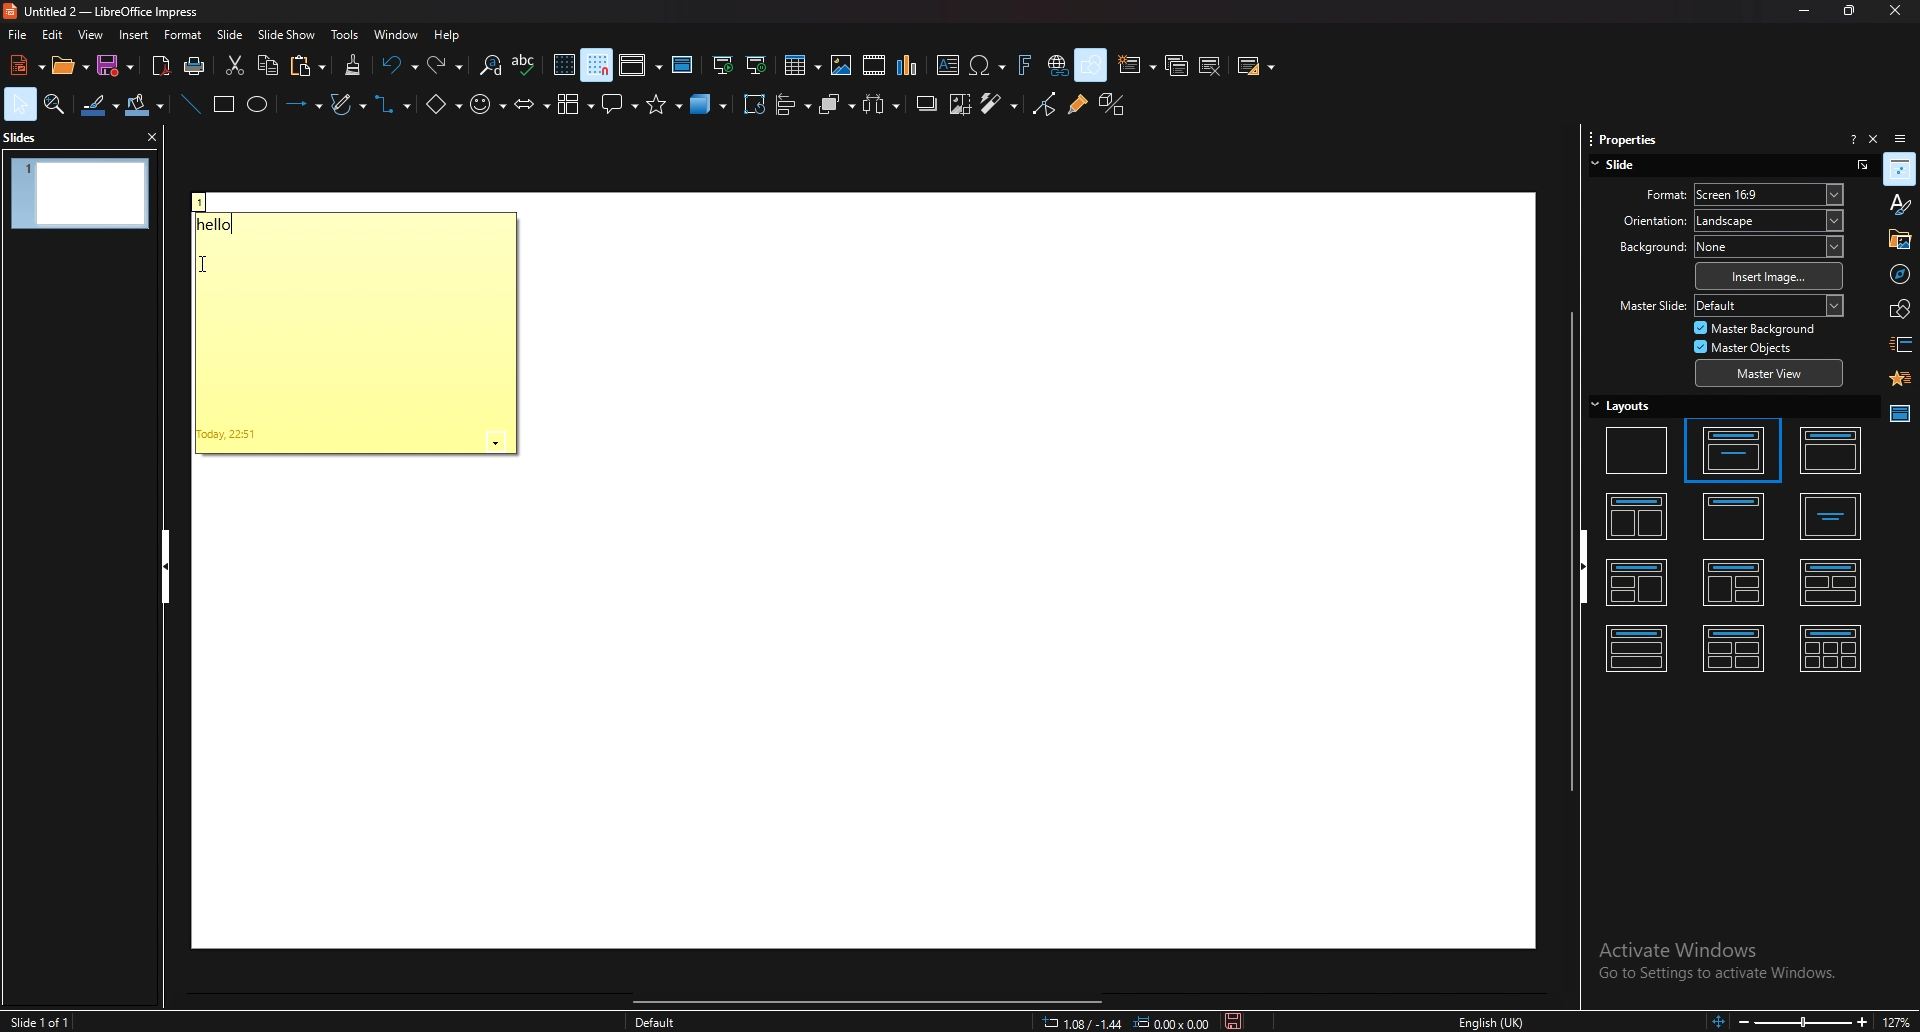 The height and width of the screenshot is (1032, 1920). What do you see at coordinates (495, 443) in the screenshot?
I see `comment box options` at bounding box center [495, 443].